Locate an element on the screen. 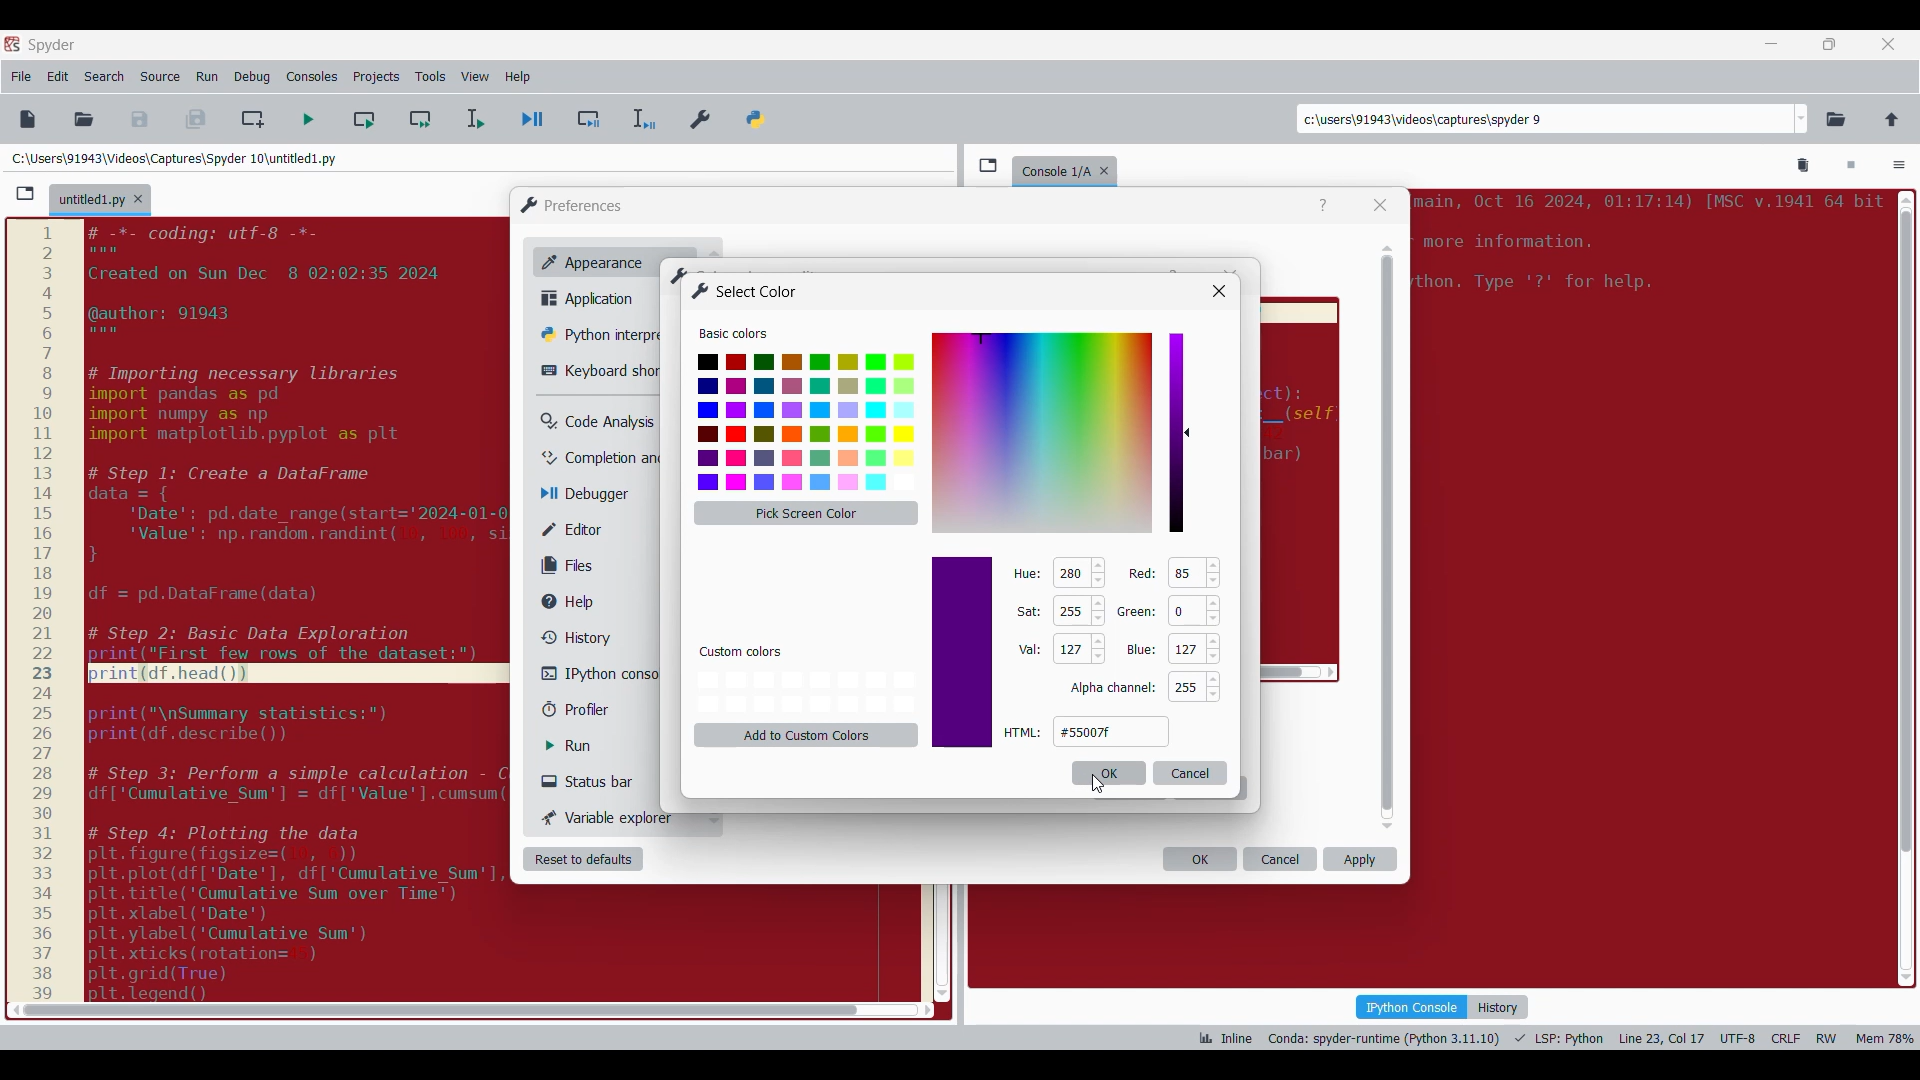 The image size is (1920, 1080). 136 is located at coordinates (1186, 573).